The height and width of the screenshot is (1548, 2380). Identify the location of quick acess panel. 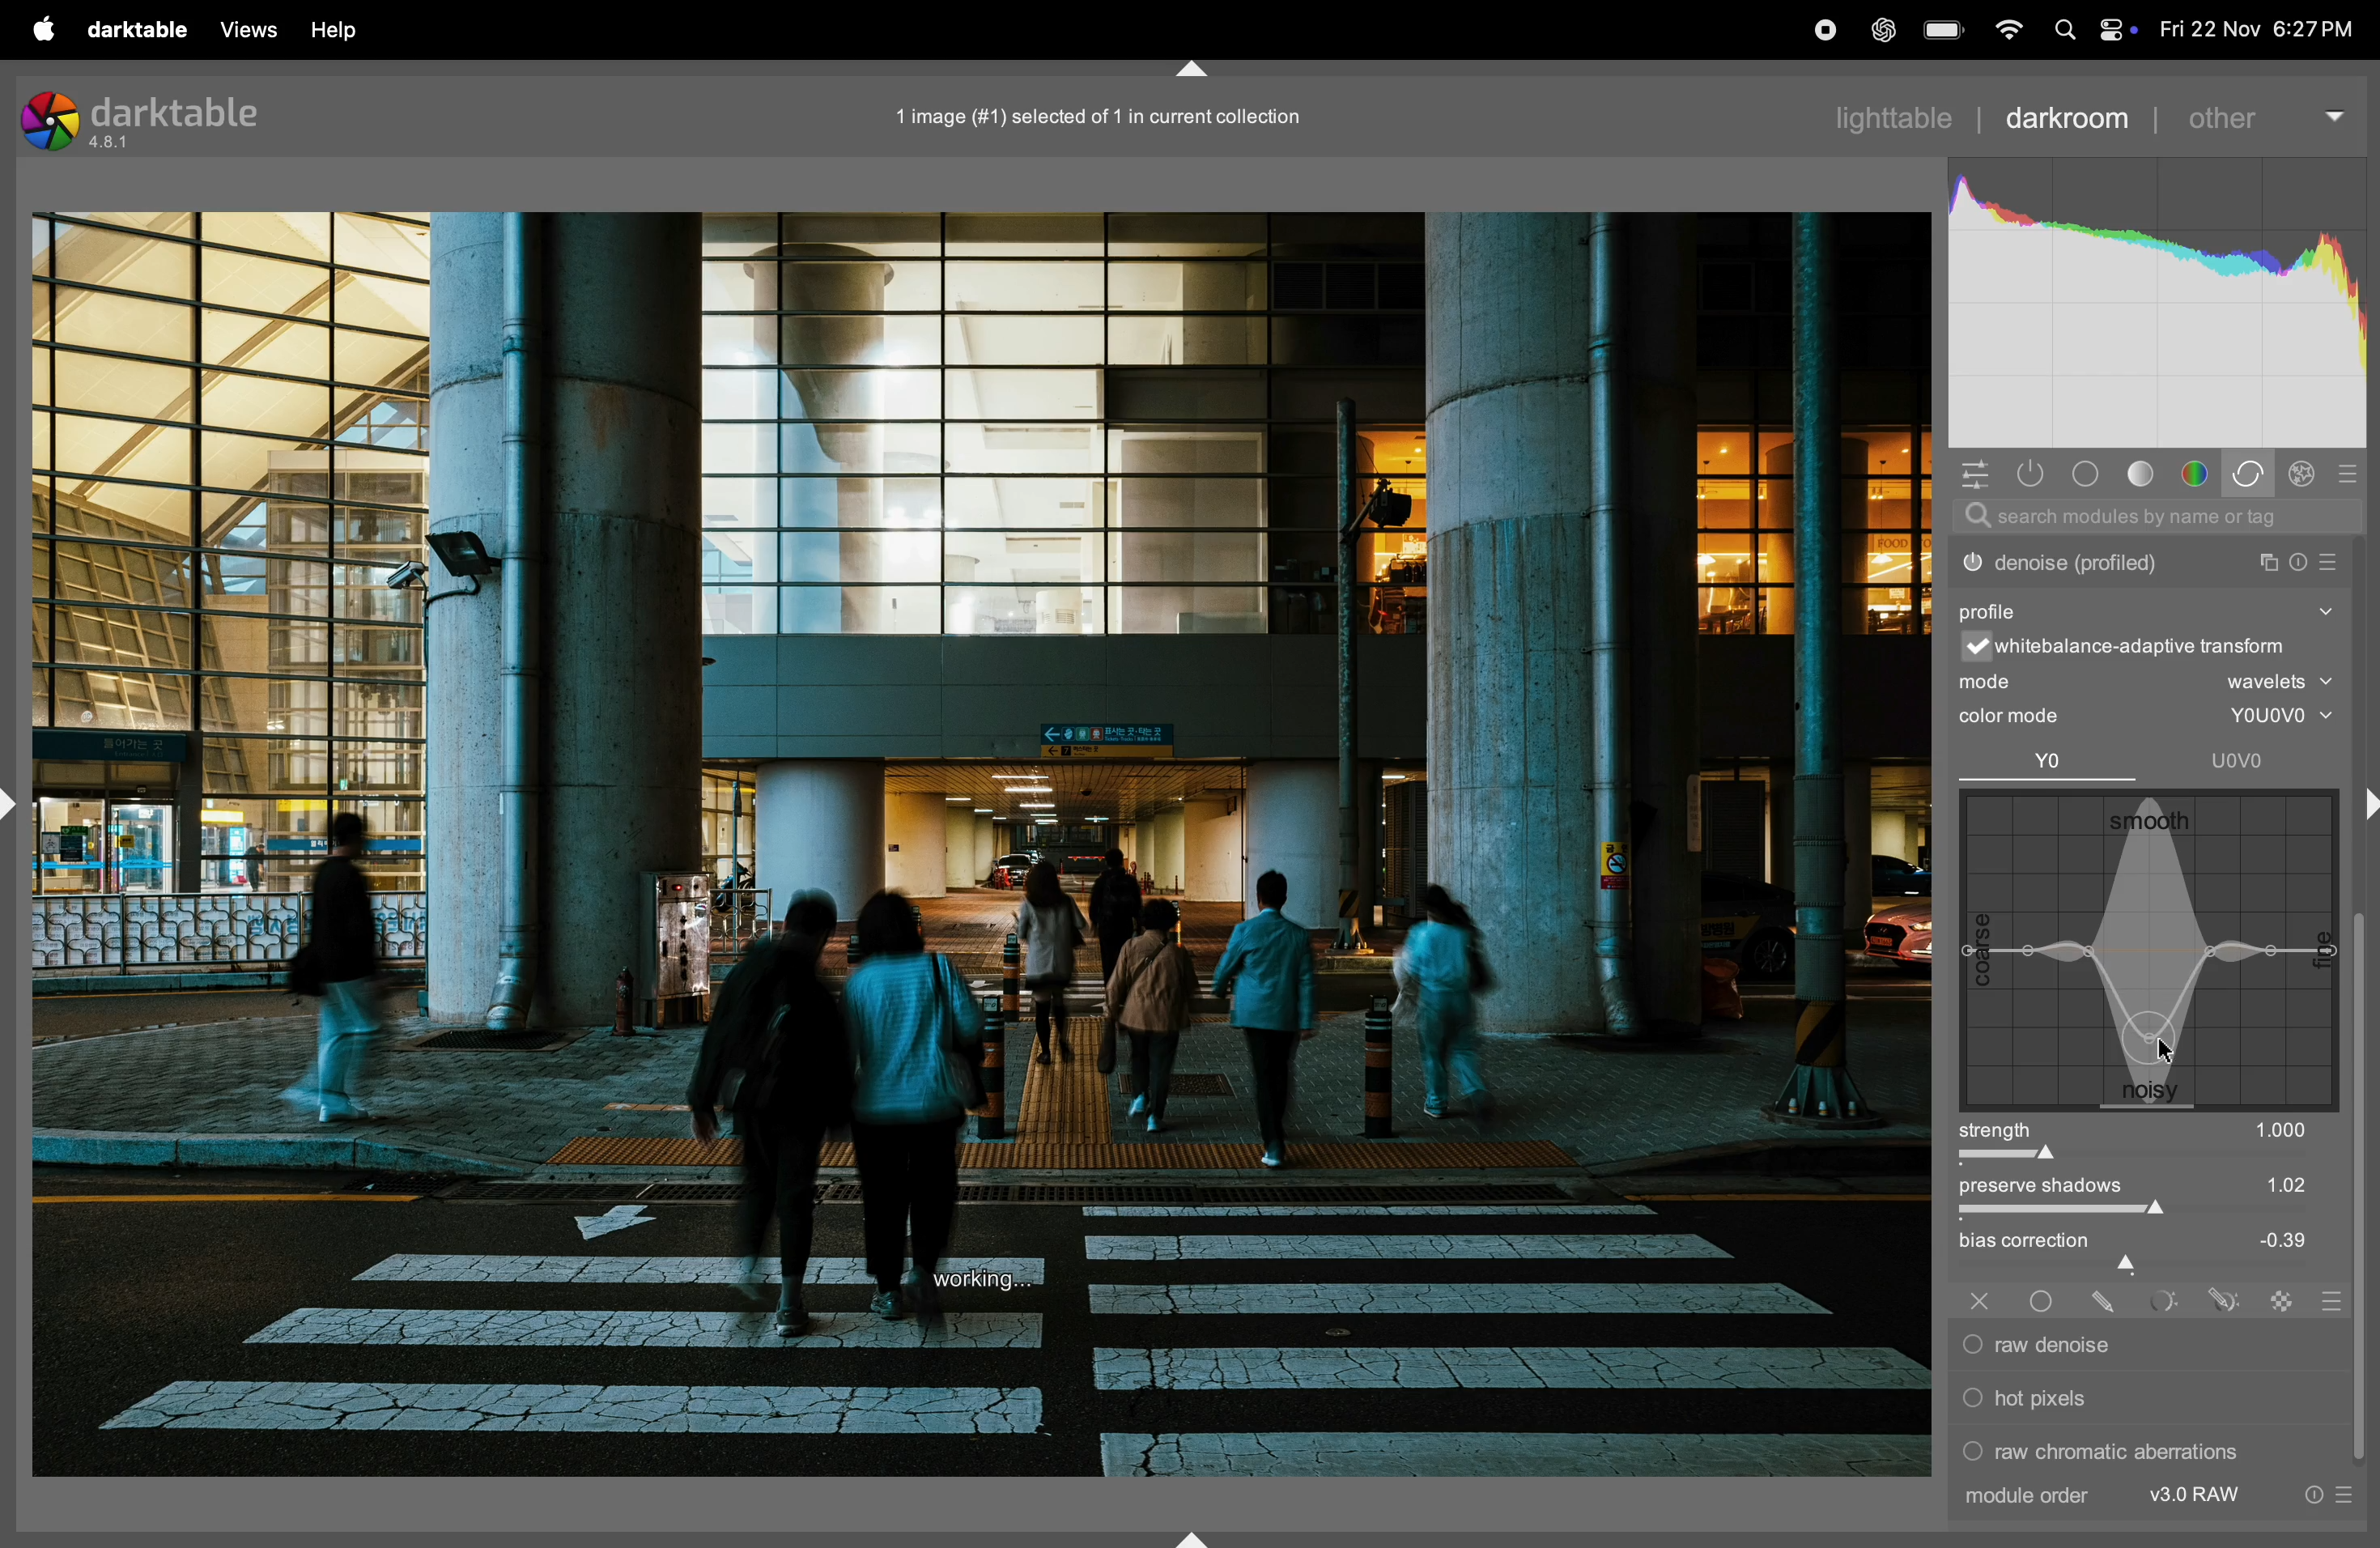
(1976, 475).